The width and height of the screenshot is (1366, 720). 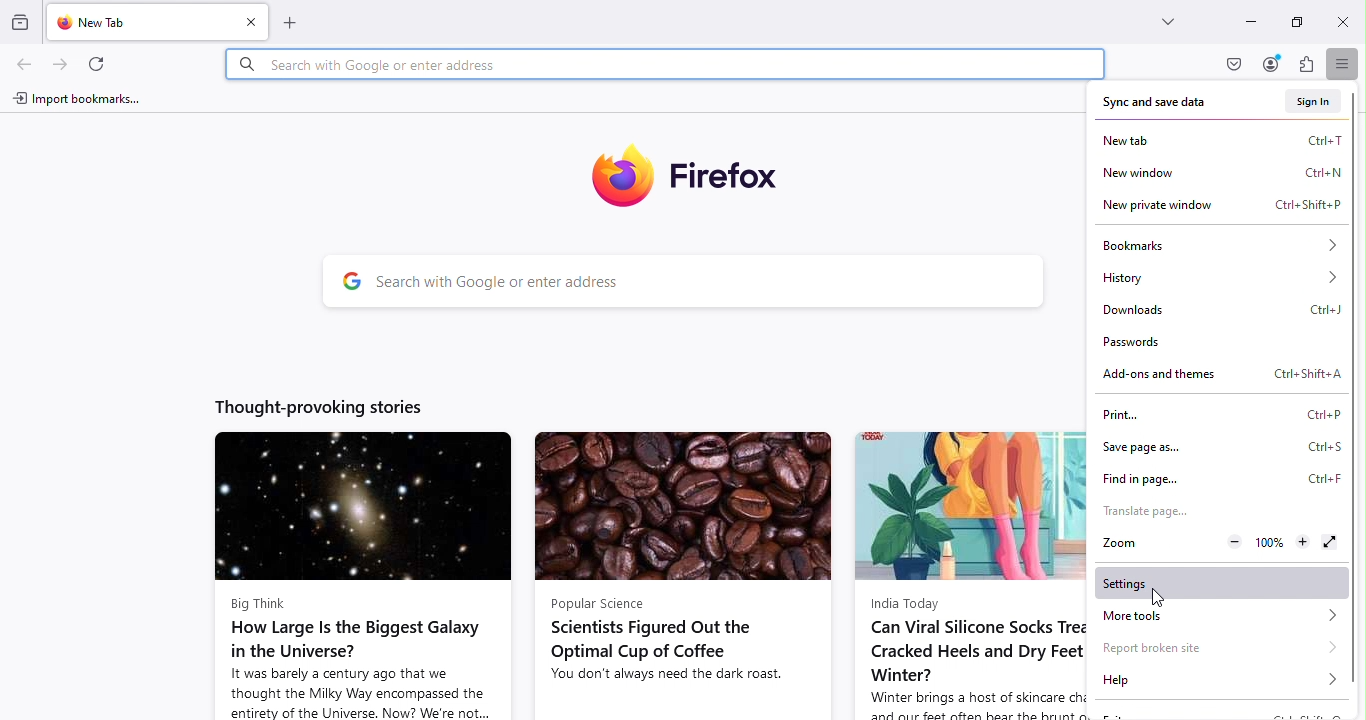 I want to click on close, so click(x=1339, y=20).